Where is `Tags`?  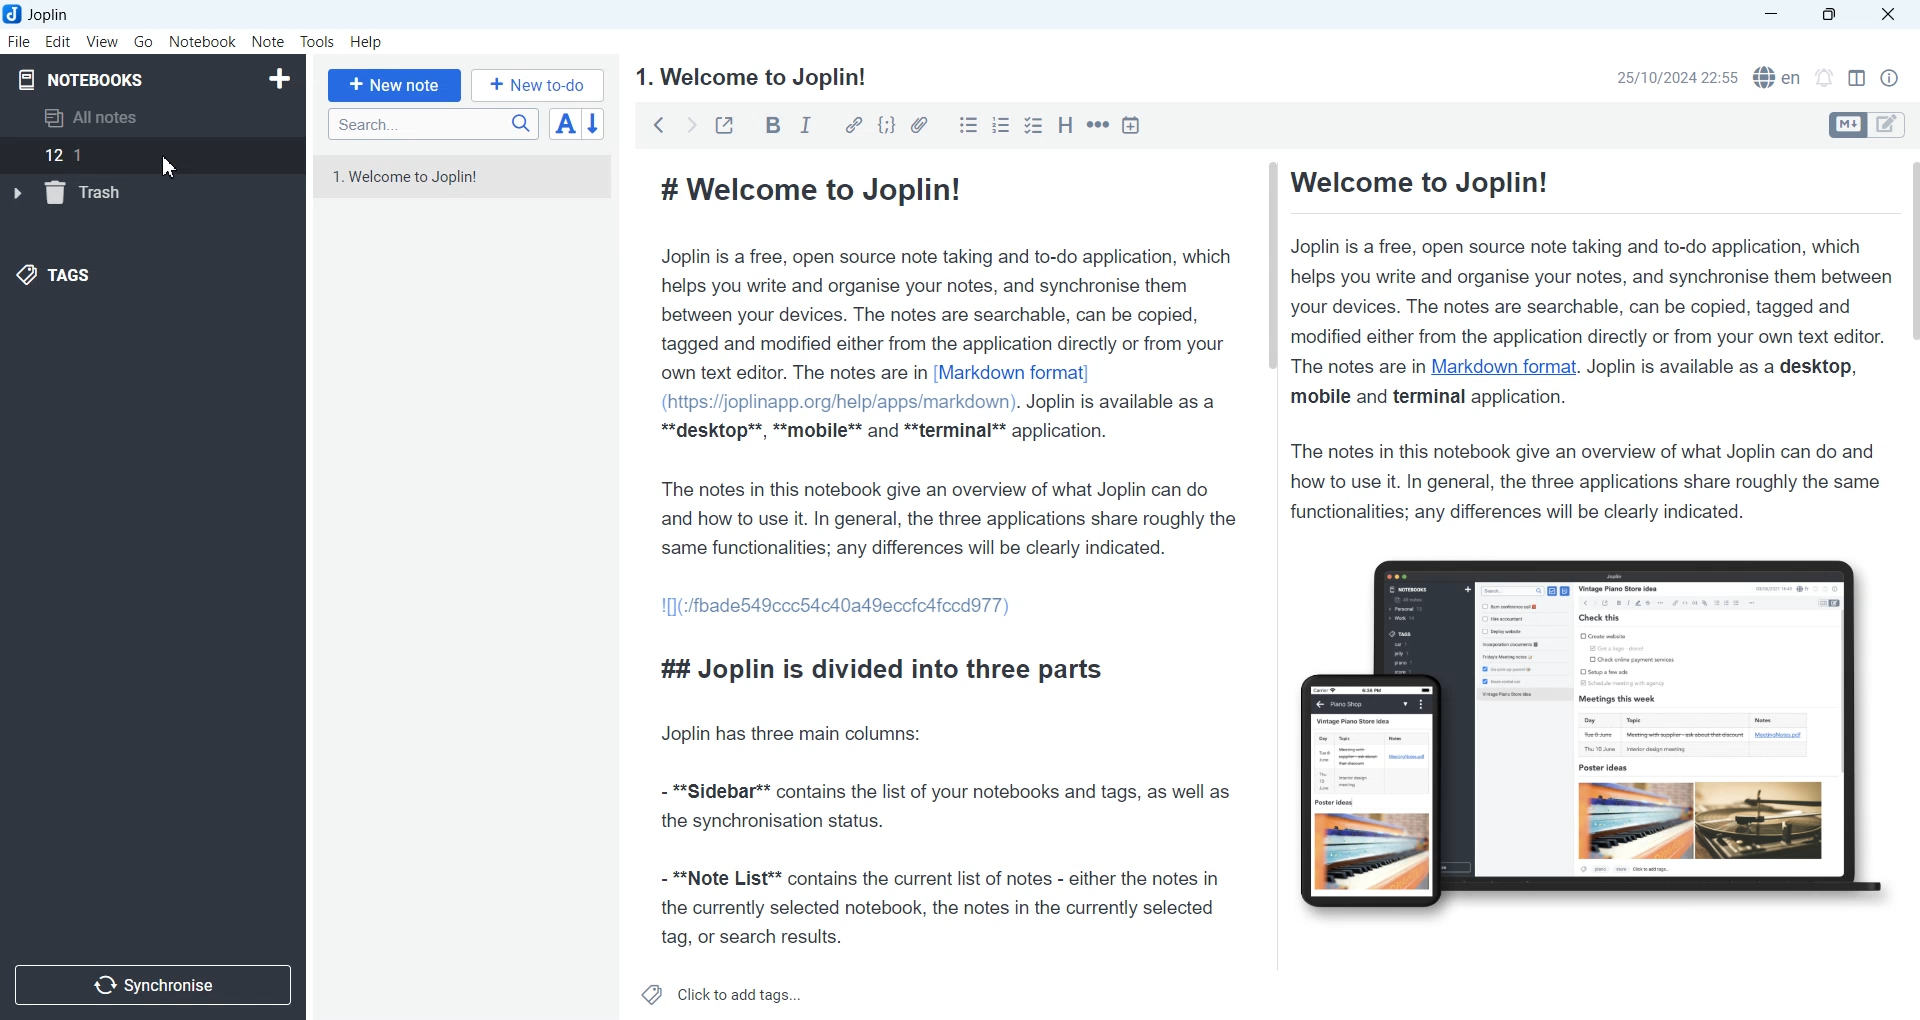 Tags is located at coordinates (56, 274).